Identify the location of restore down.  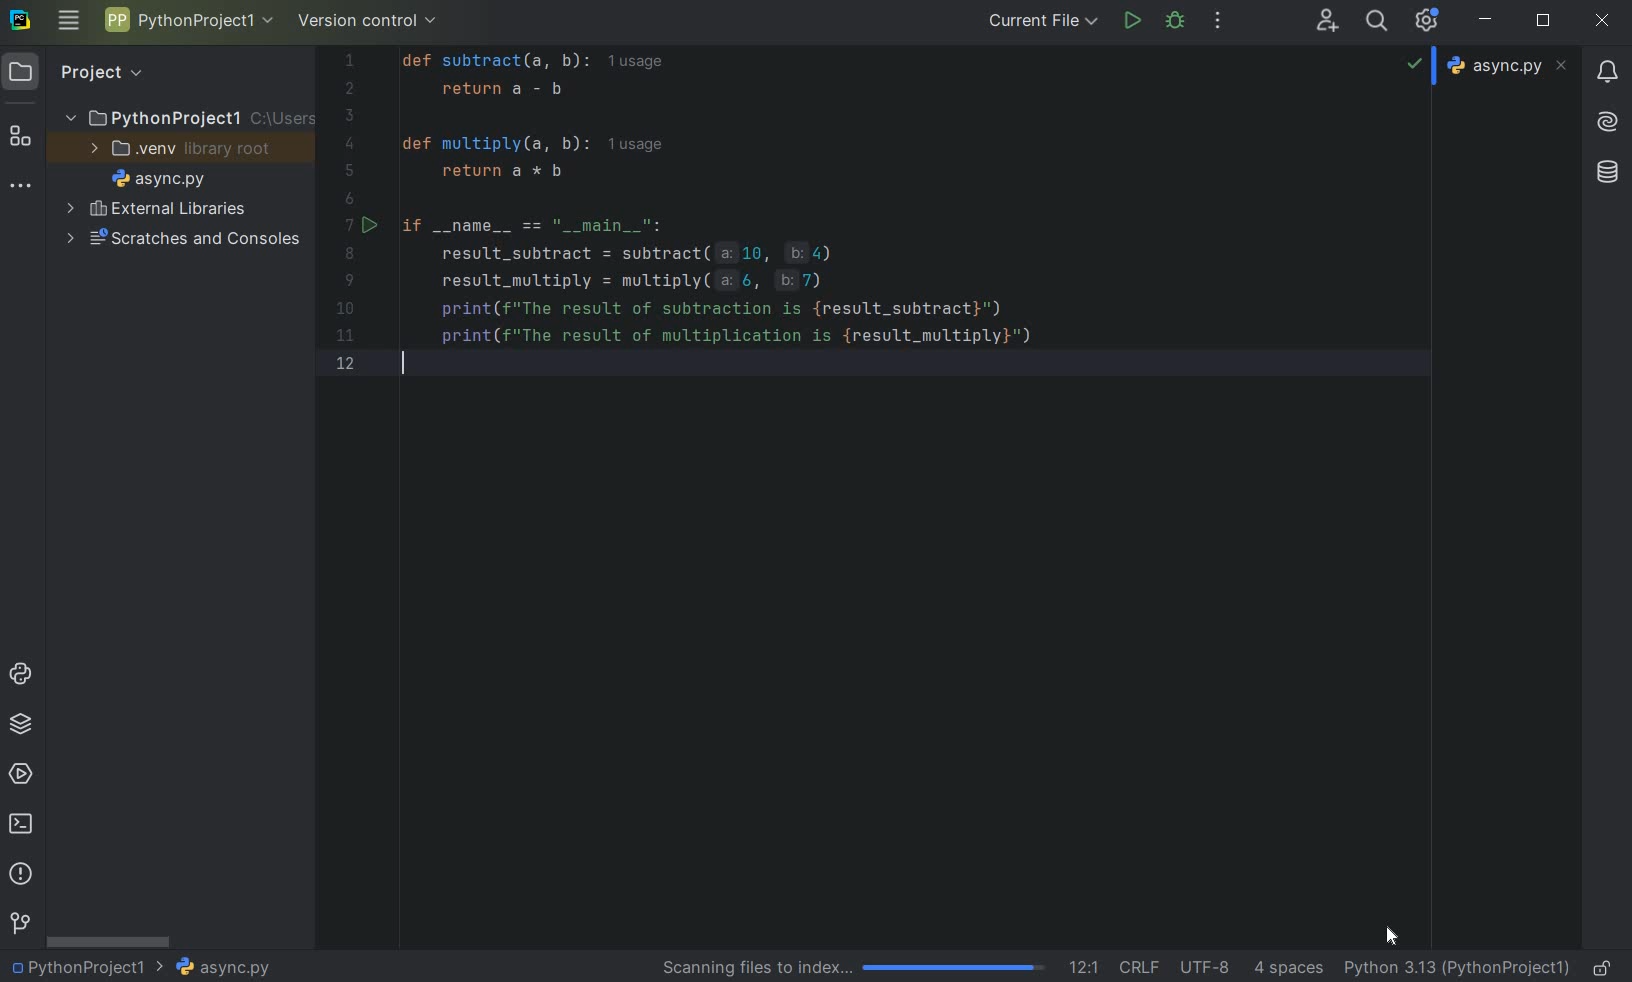
(1544, 22).